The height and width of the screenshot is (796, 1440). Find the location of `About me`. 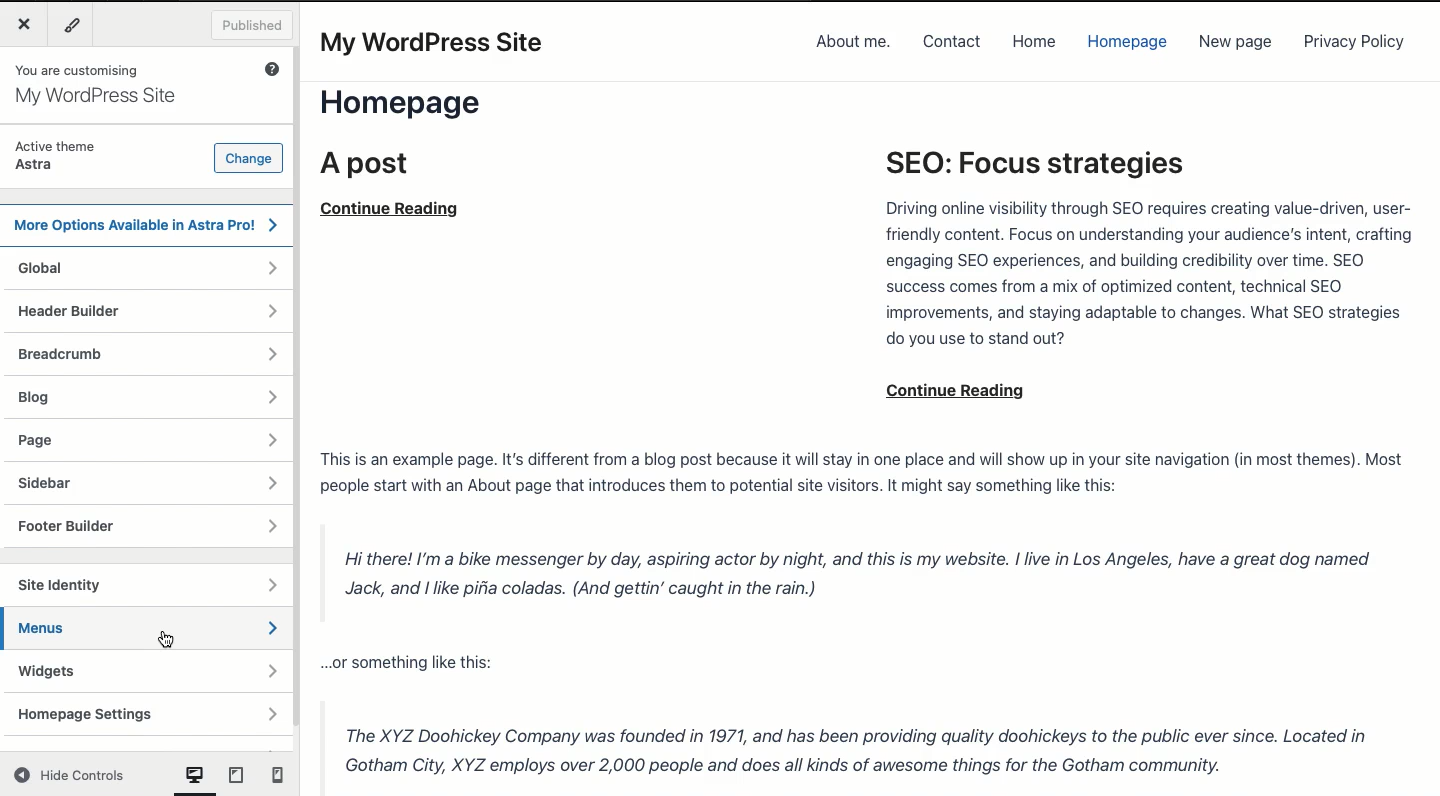

About me is located at coordinates (851, 43).